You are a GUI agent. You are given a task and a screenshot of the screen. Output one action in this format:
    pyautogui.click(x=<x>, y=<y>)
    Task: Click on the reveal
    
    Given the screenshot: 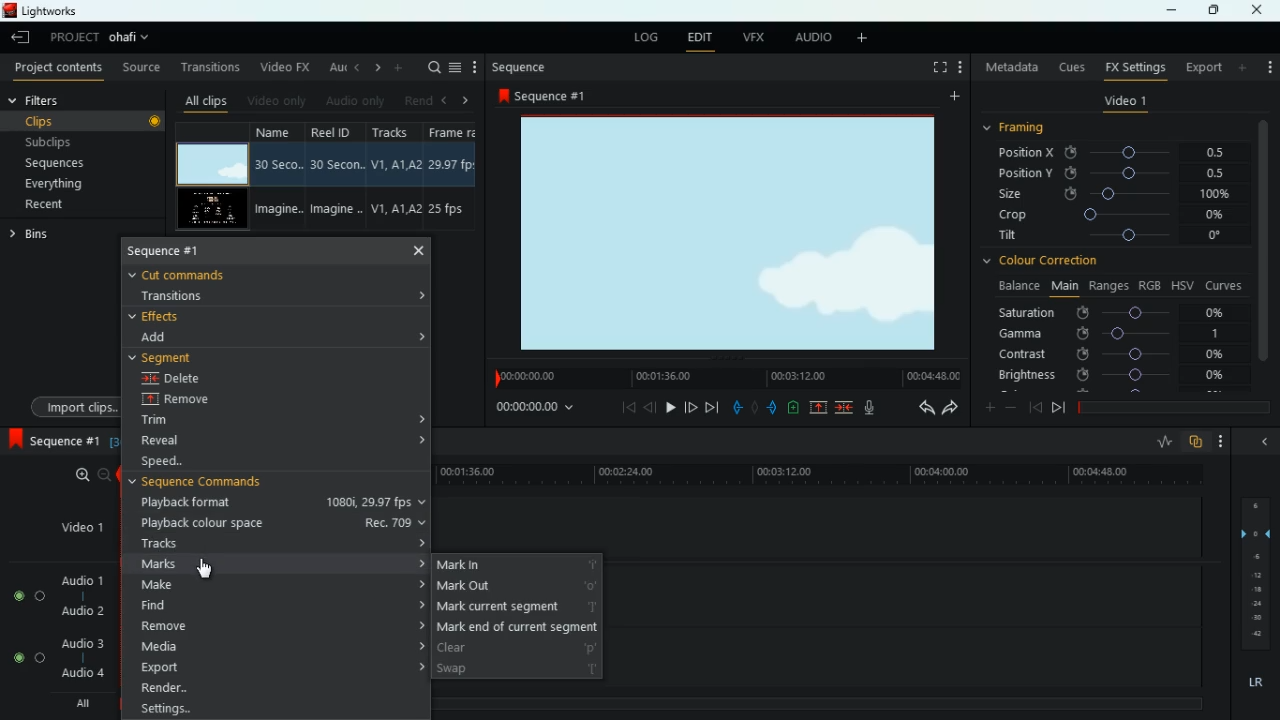 What is the action you would take?
    pyautogui.click(x=177, y=442)
    